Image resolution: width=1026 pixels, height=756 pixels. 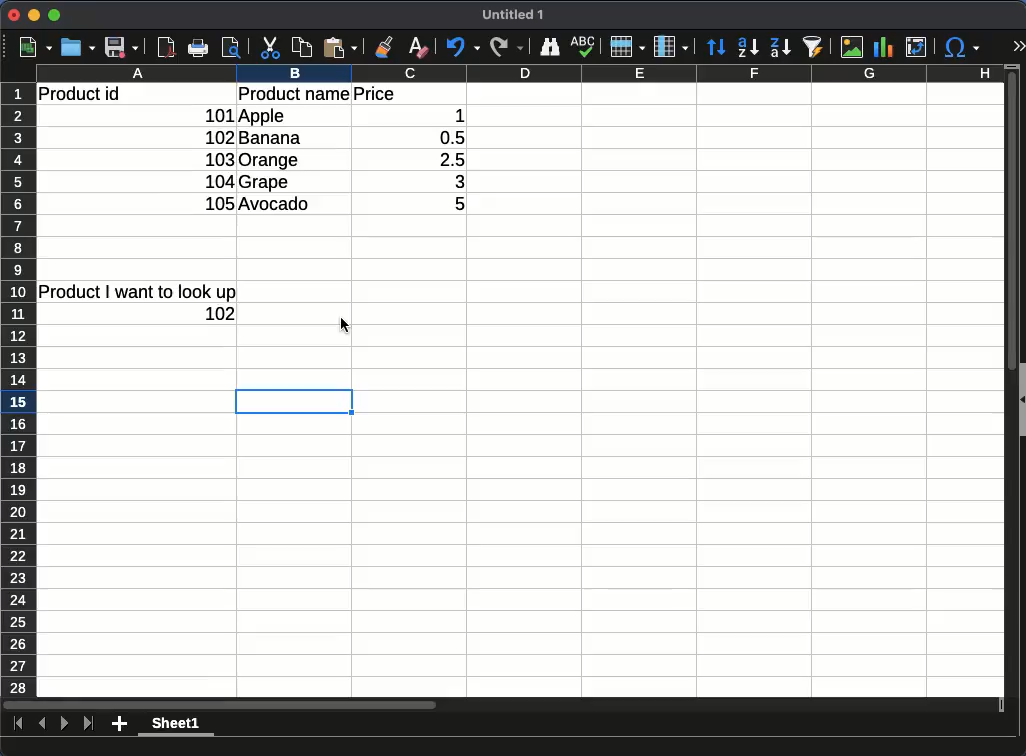 What do you see at coordinates (294, 402) in the screenshot?
I see `cell selected` at bounding box center [294, 402].